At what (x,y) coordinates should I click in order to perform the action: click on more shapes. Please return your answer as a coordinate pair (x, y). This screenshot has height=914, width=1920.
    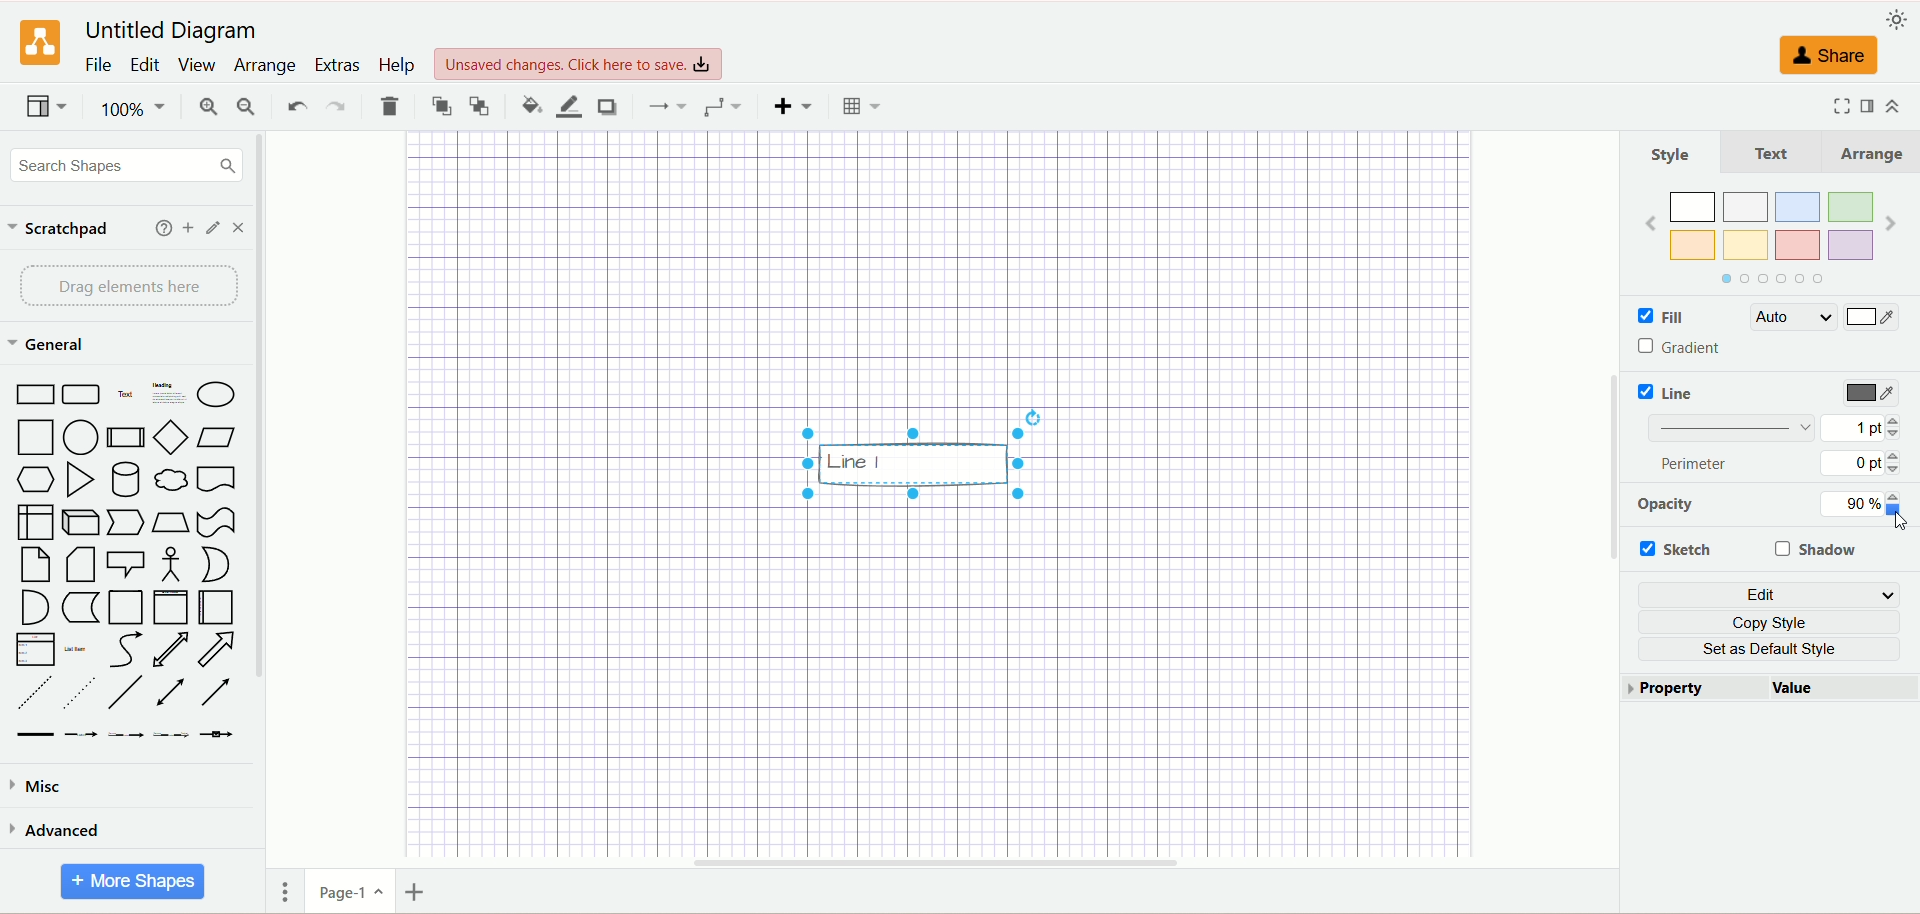
    Looking at the image, I should click on (136, 879).